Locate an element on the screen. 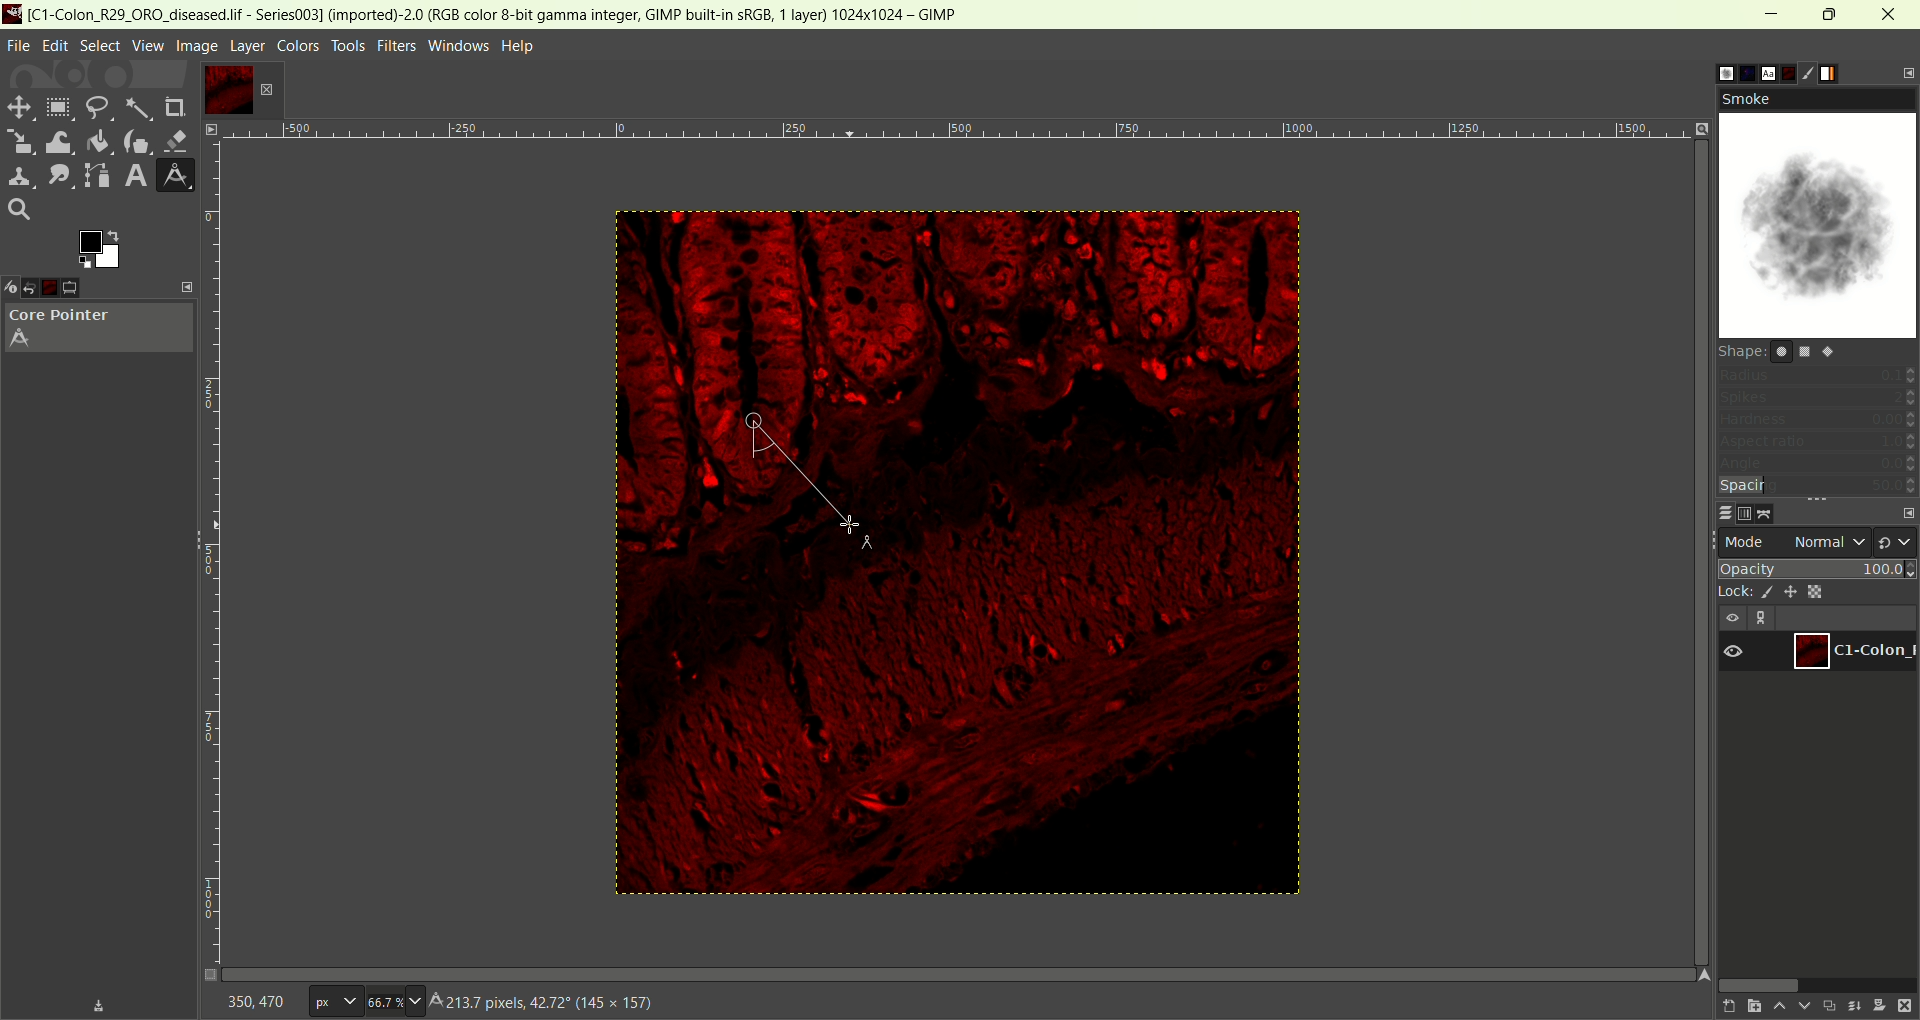 This screenshot has height=1020, width=1920. Click-Drag t create a line is located at coordinates (531, 1004).